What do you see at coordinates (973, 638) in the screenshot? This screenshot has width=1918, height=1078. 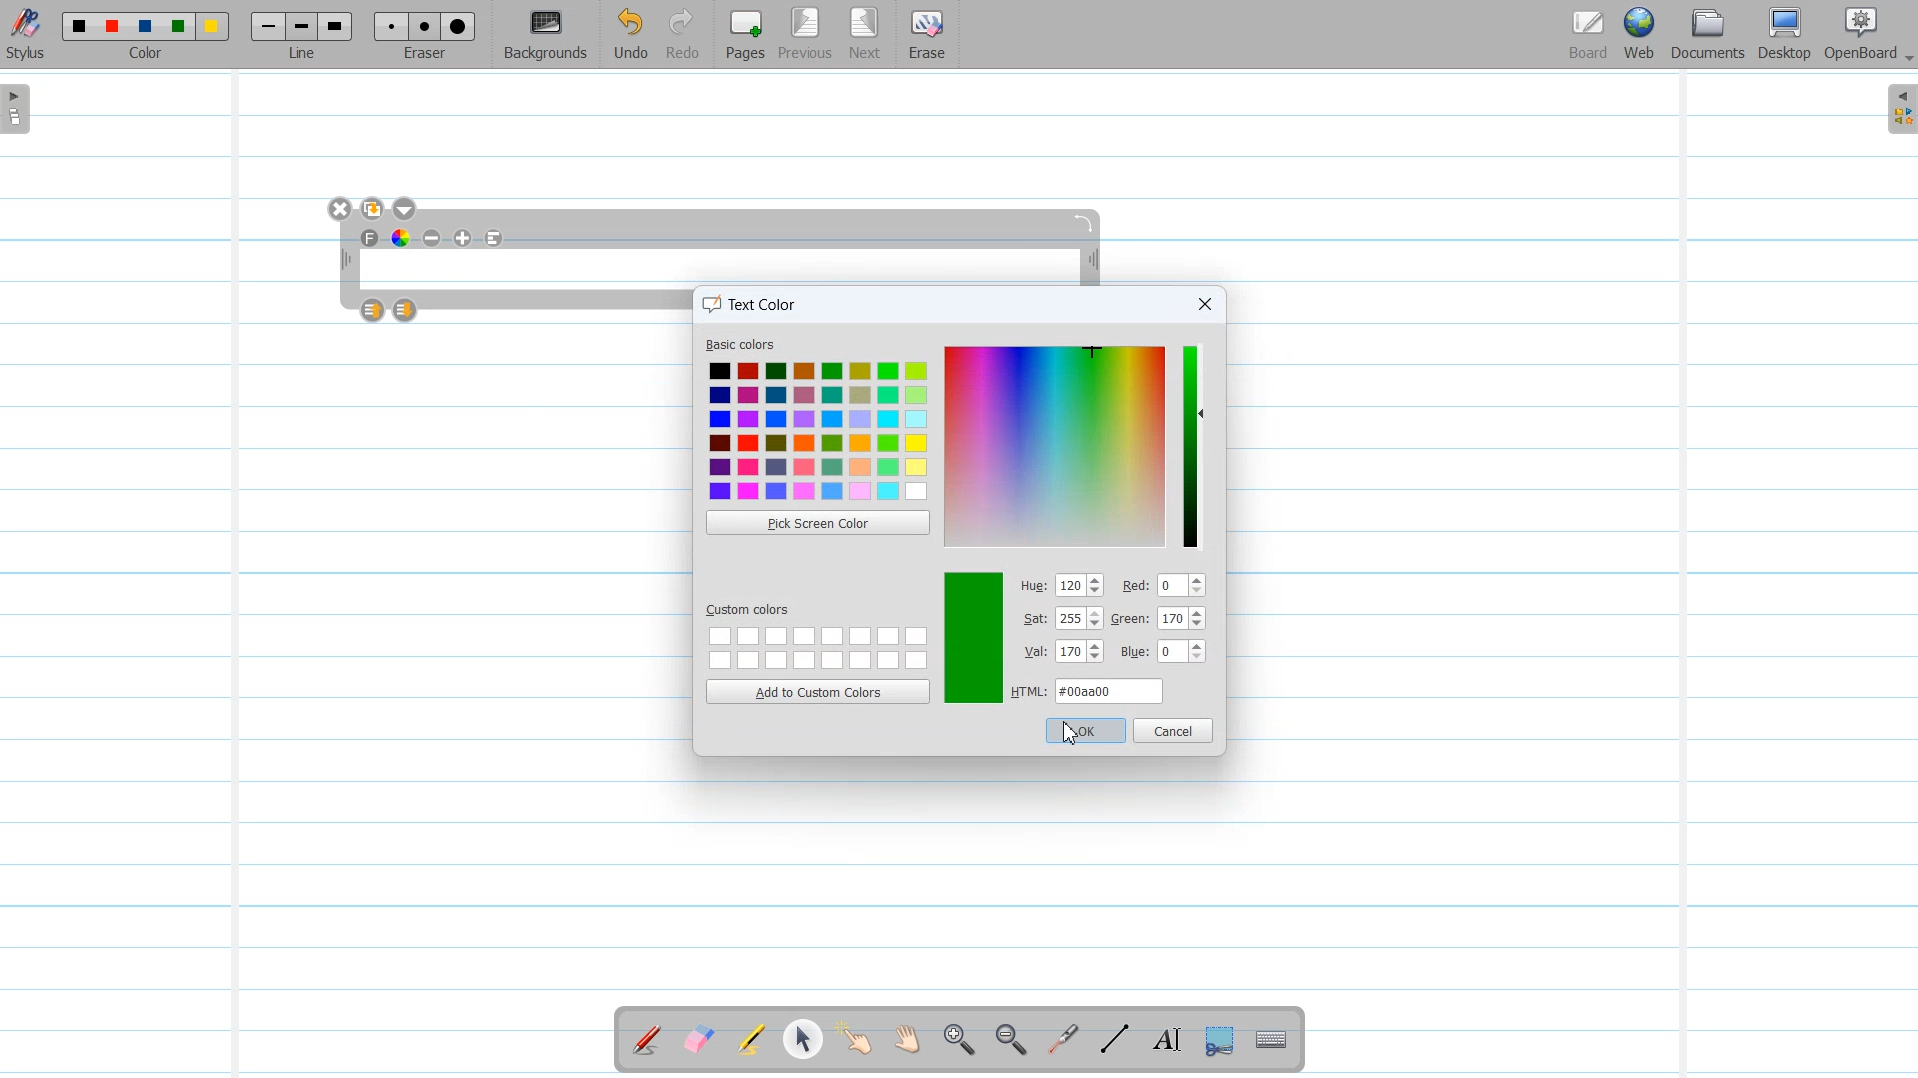 I see `Sample` at bounding box center [973, 638].